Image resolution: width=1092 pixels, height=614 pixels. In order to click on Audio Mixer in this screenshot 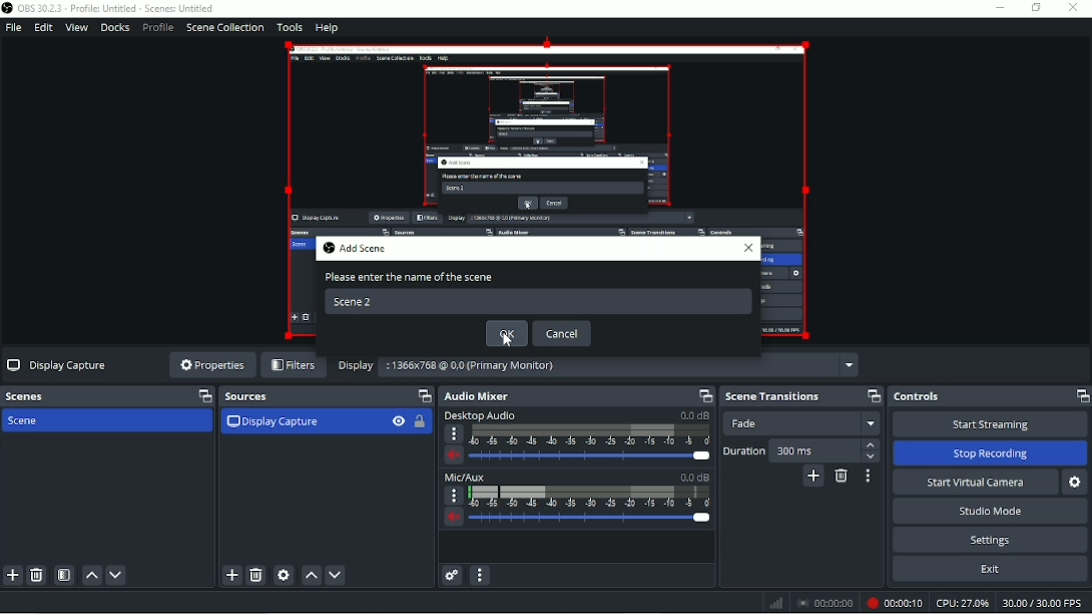, I will do `click(477, 397)`.